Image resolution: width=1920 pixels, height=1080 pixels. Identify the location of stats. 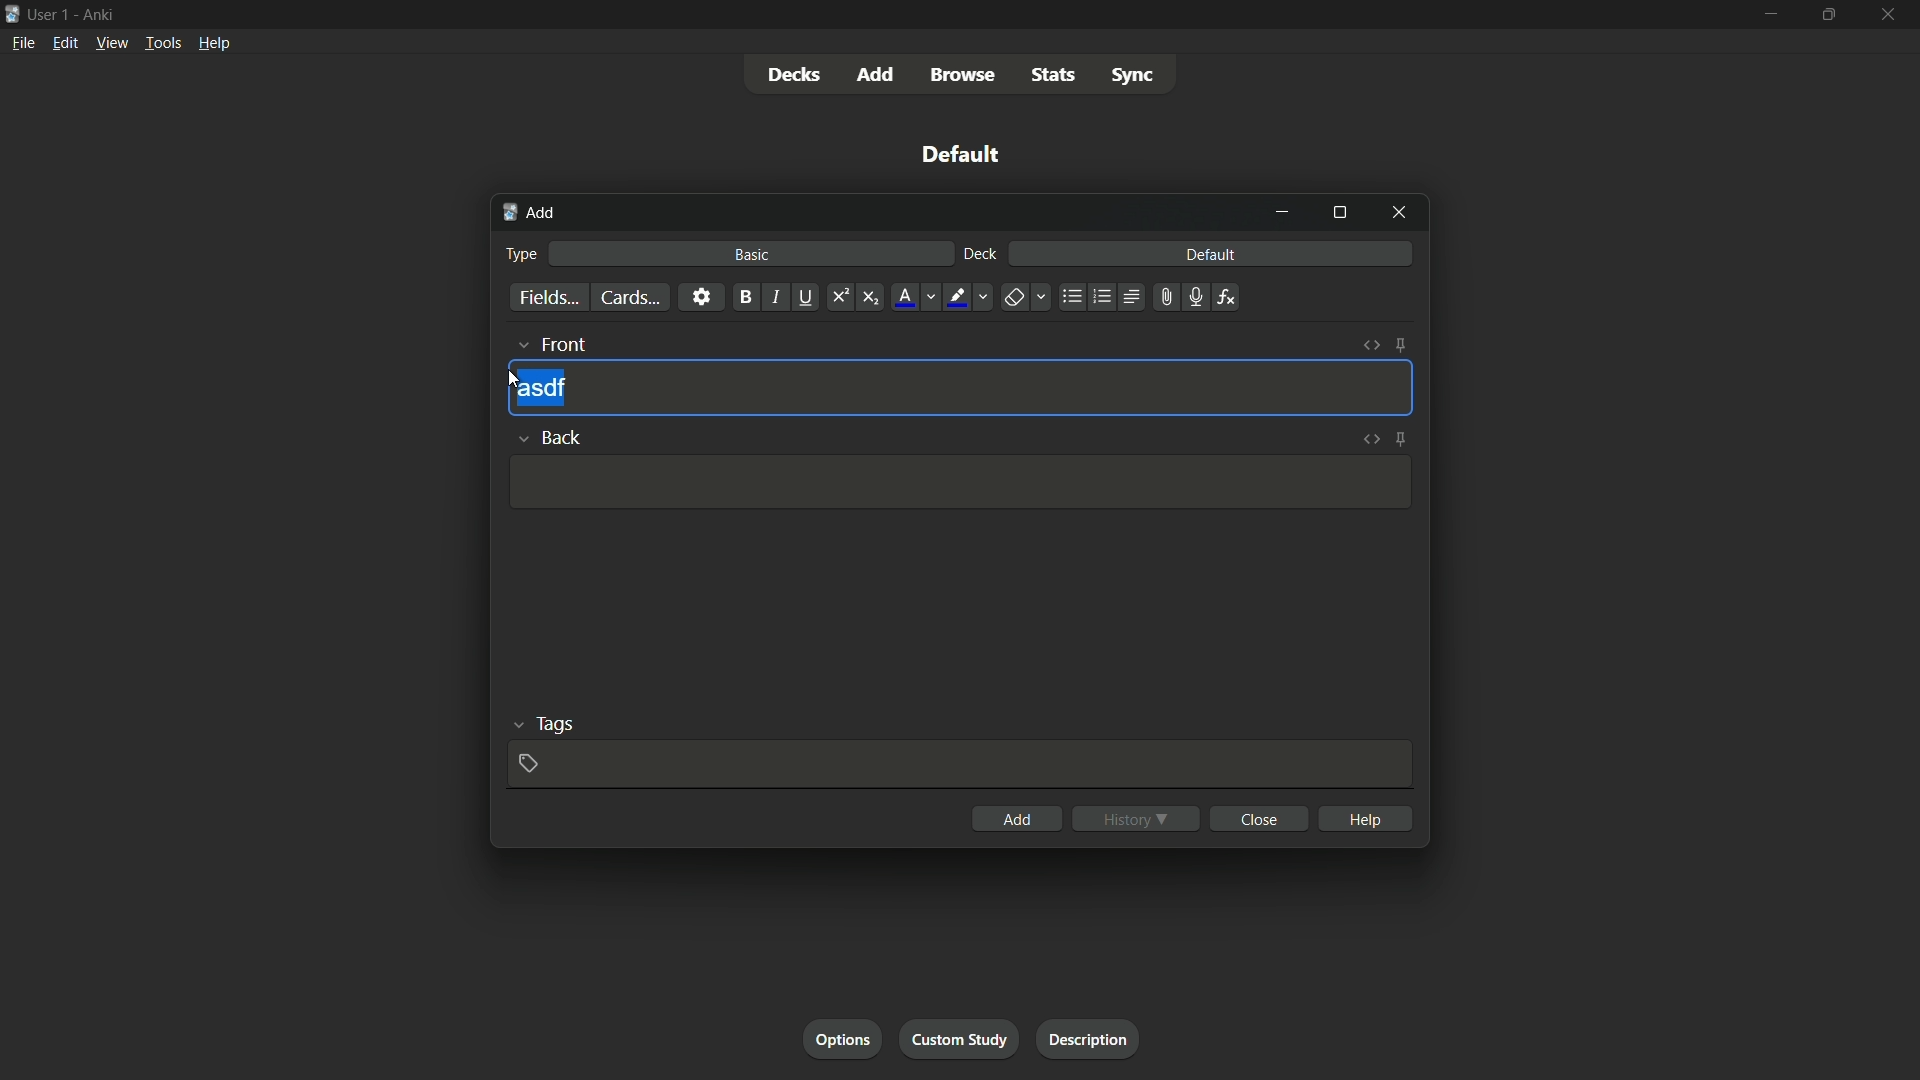
(1053, 76).